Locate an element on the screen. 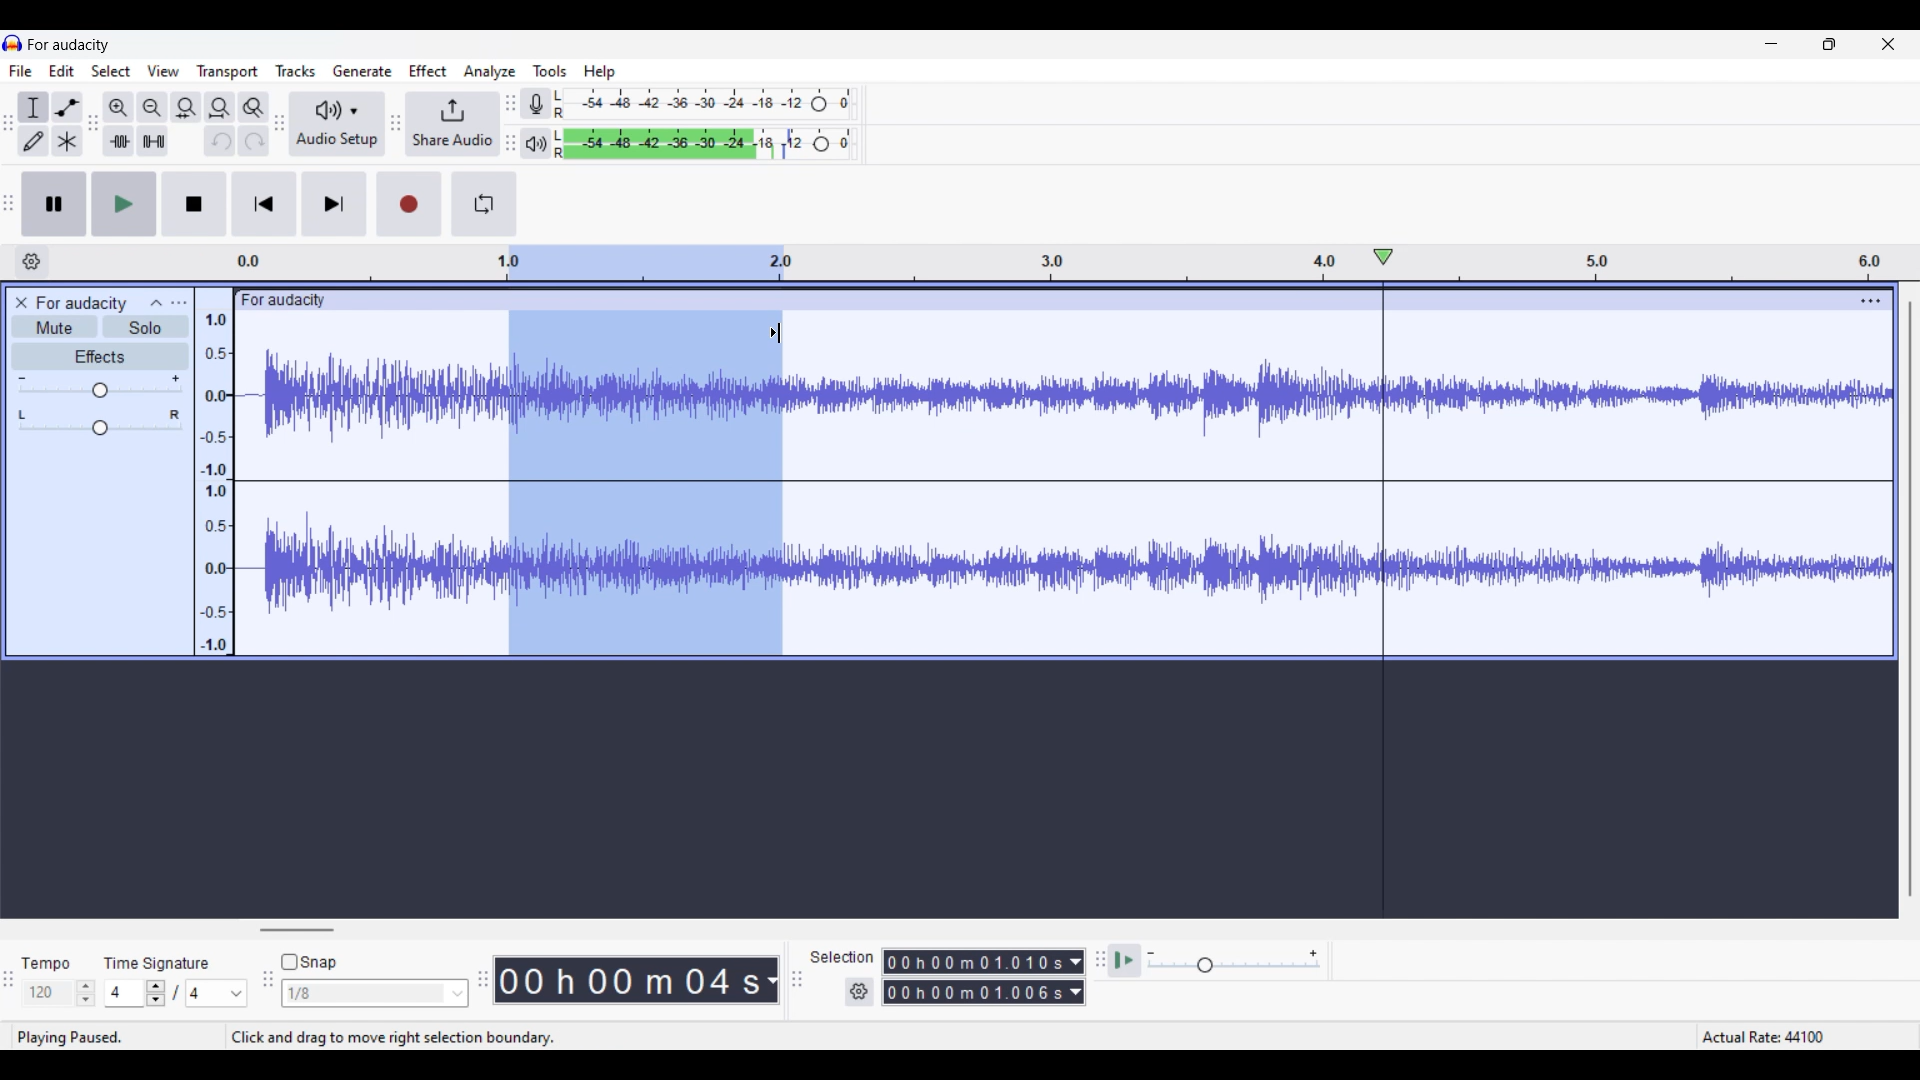 Image resolution: width=1920 pixels, height=1080 pixels. Play at speed once/Play at speed is located at coordinates (1125, 961).